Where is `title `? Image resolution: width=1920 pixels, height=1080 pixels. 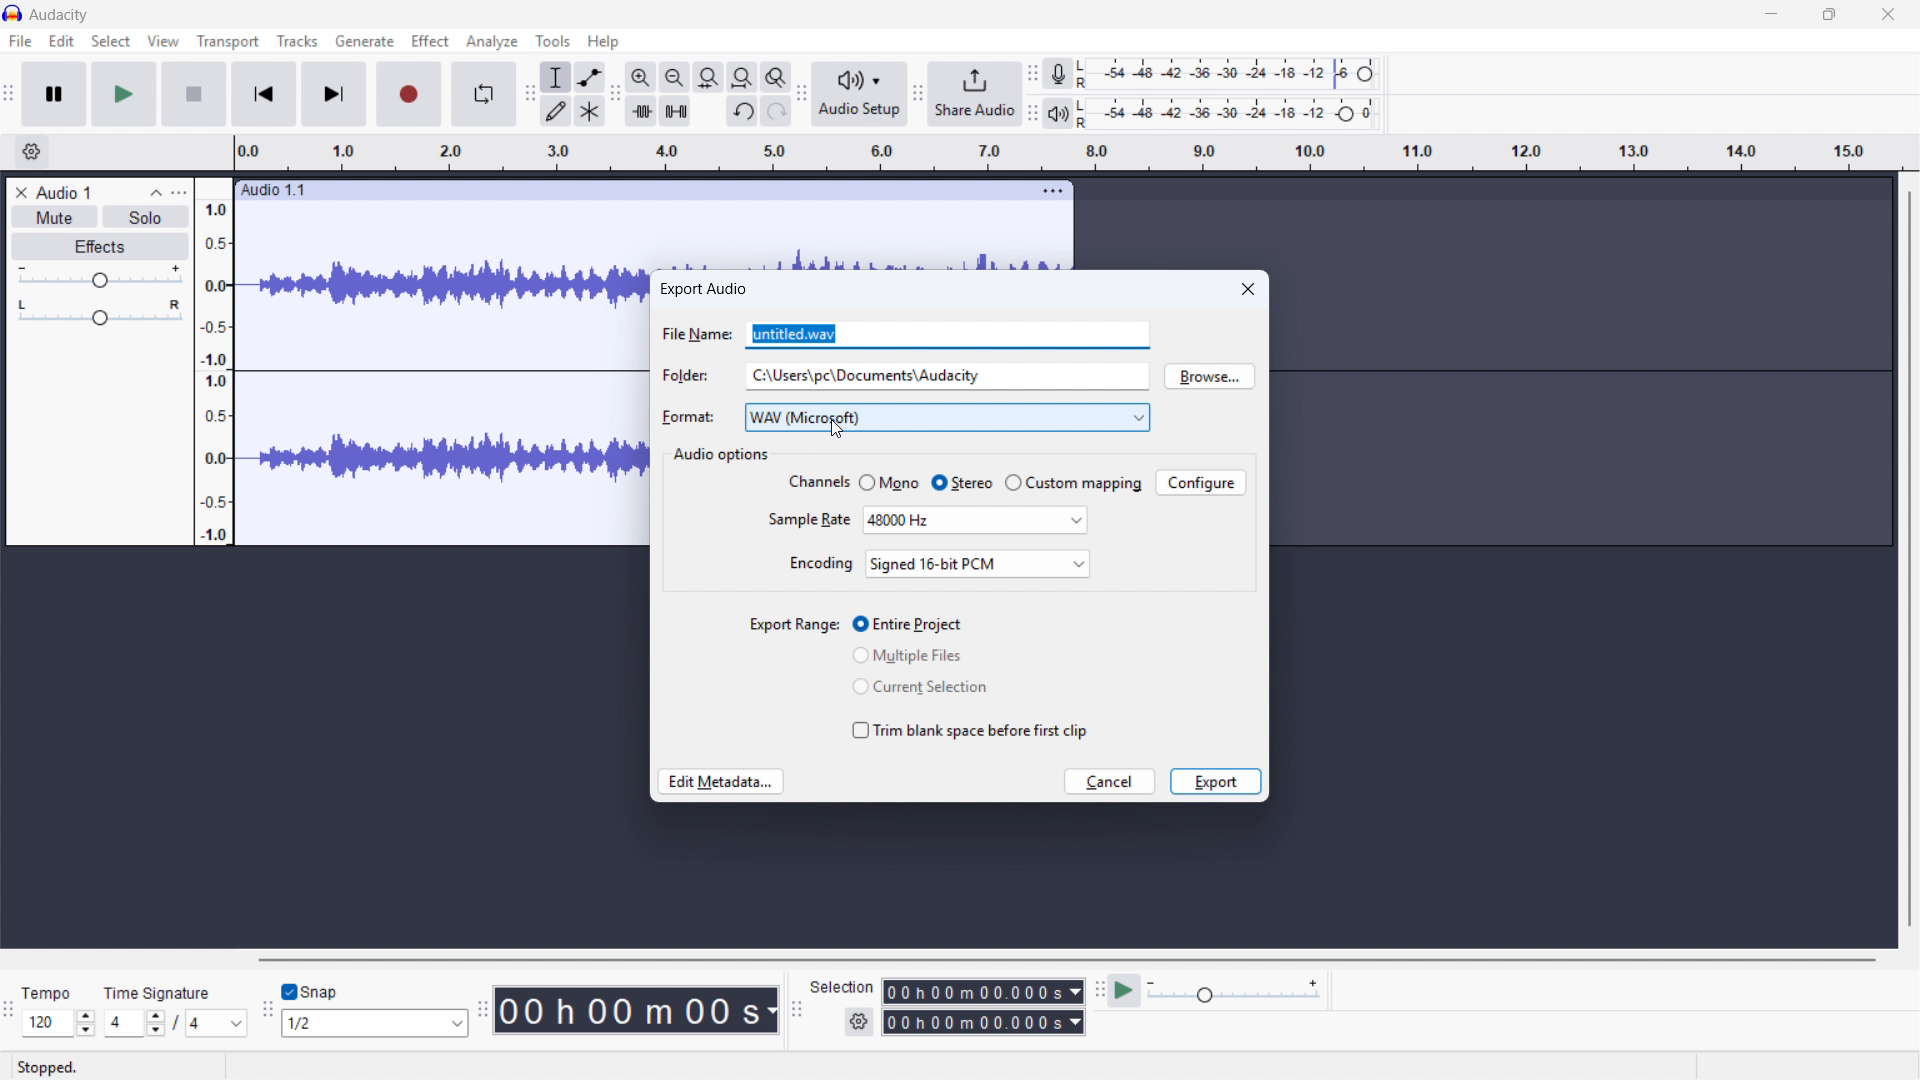
title  is located at coordinates (59, 16).